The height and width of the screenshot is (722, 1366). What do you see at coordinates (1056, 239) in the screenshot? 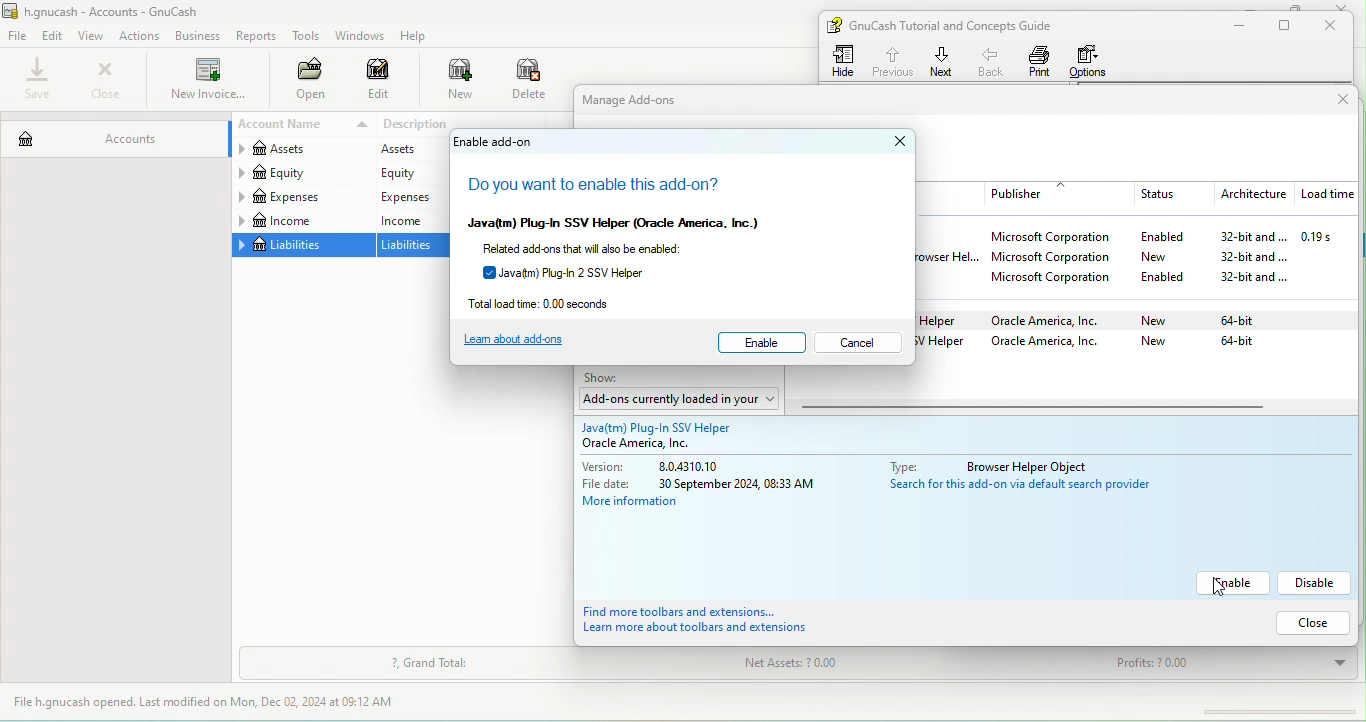
I see `microsoft corporation` at bounding box center [1056, 239].